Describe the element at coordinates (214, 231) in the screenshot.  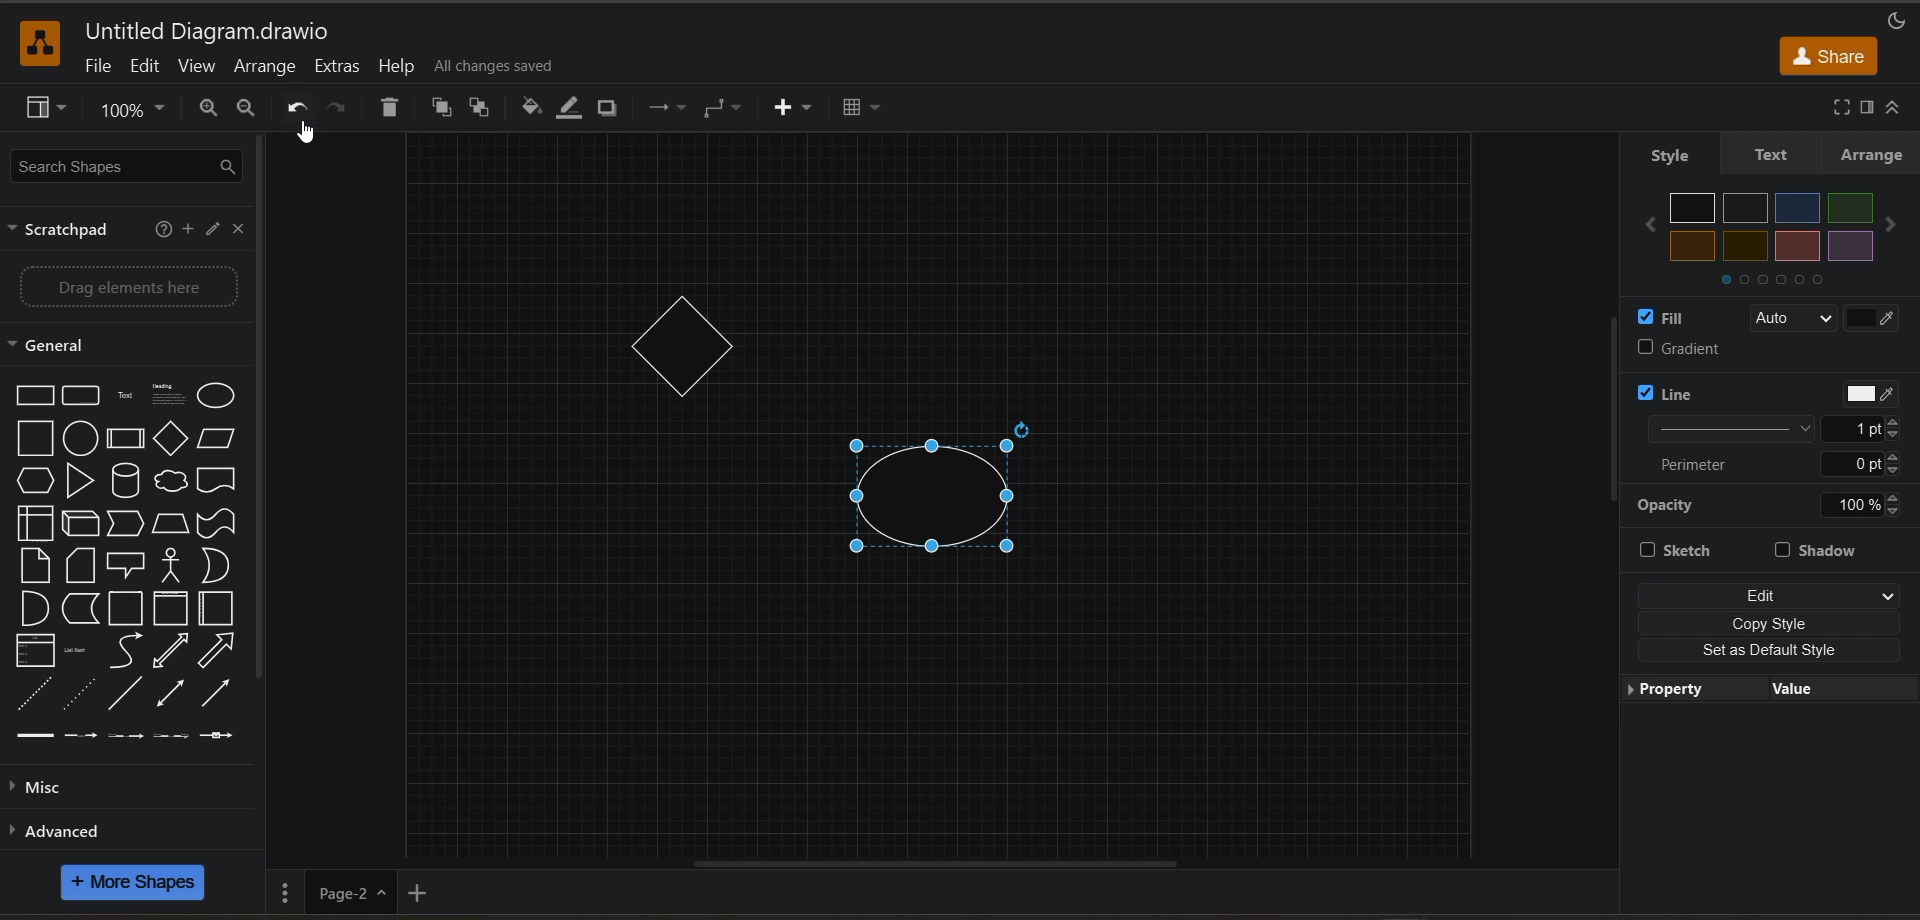
I see `edit` at that location.